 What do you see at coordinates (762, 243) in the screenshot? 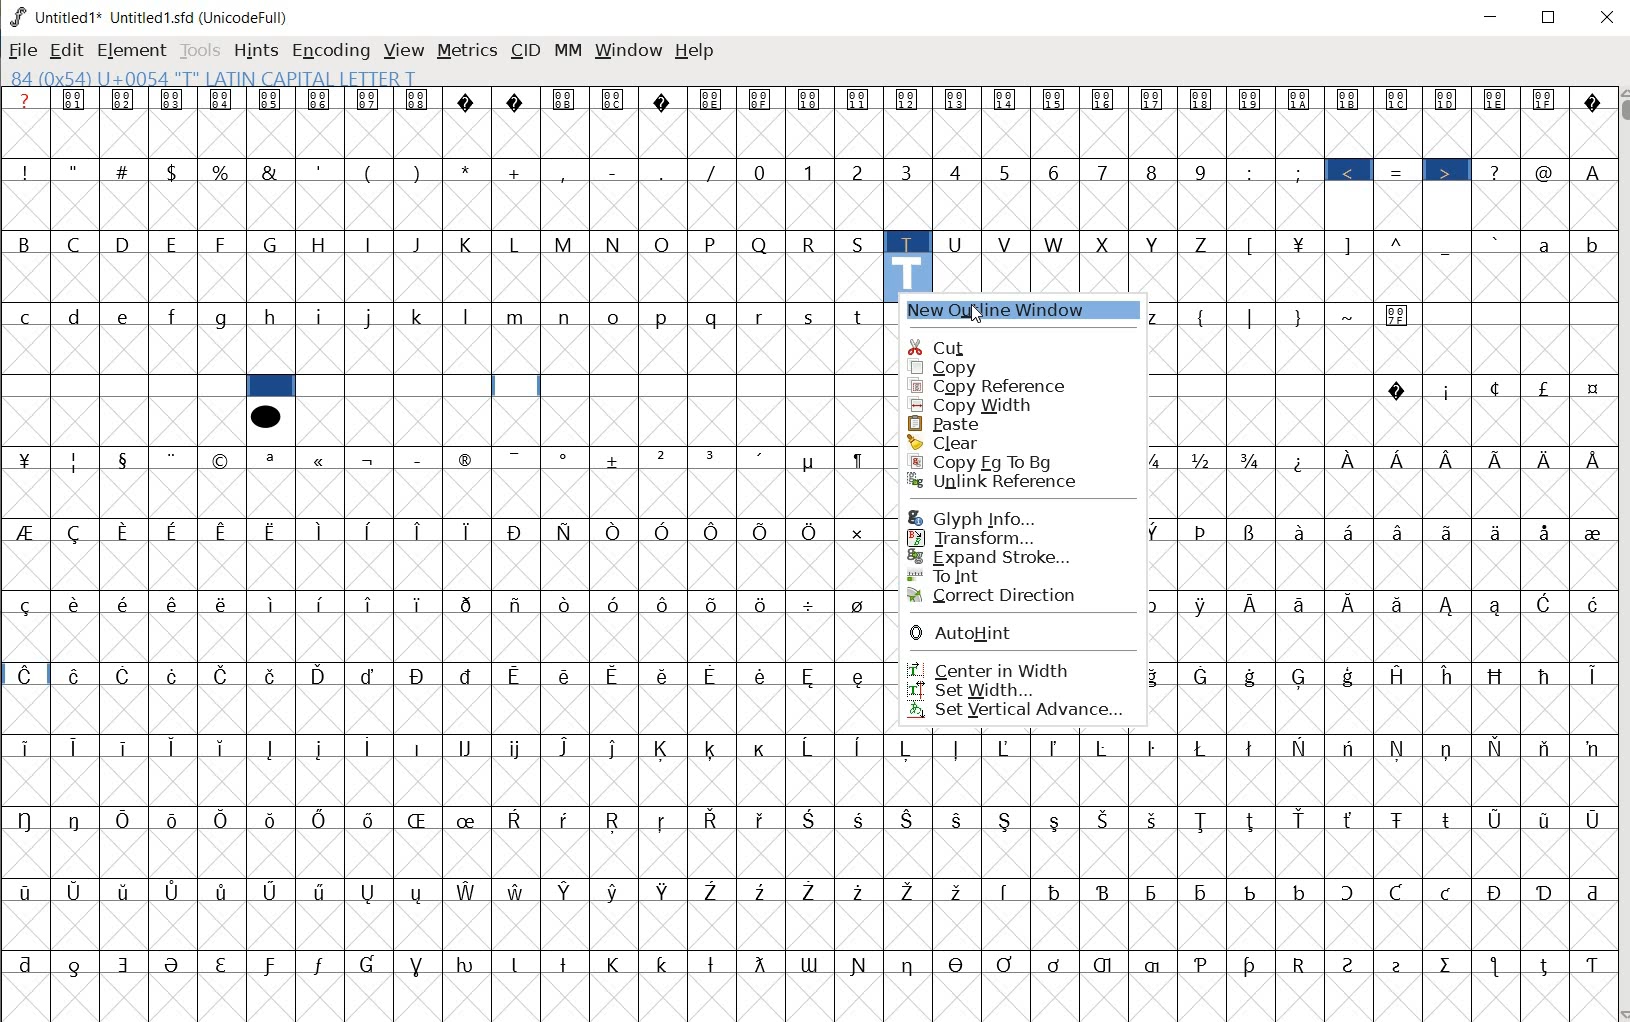
I see `Q` at bounding box center [762, 243].